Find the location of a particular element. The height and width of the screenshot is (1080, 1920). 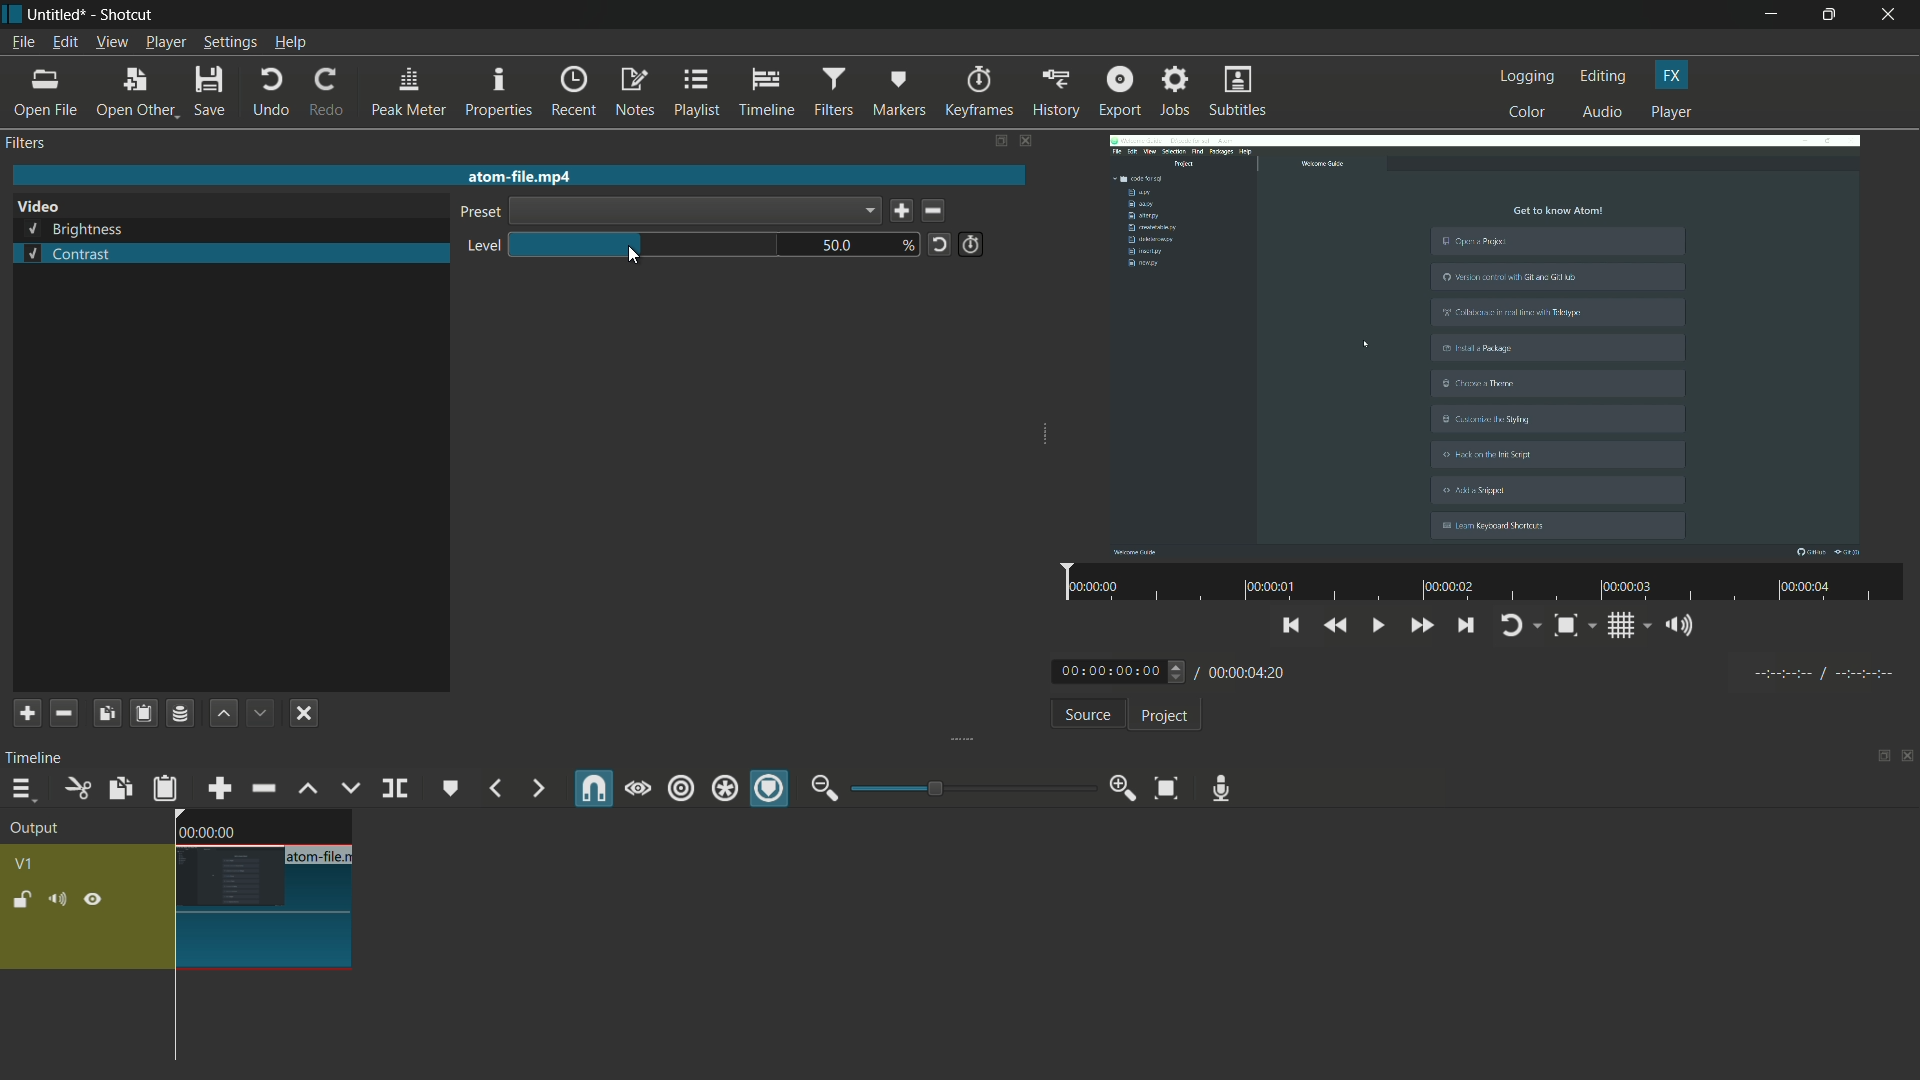

timeline is located at coordinates (768, 93).